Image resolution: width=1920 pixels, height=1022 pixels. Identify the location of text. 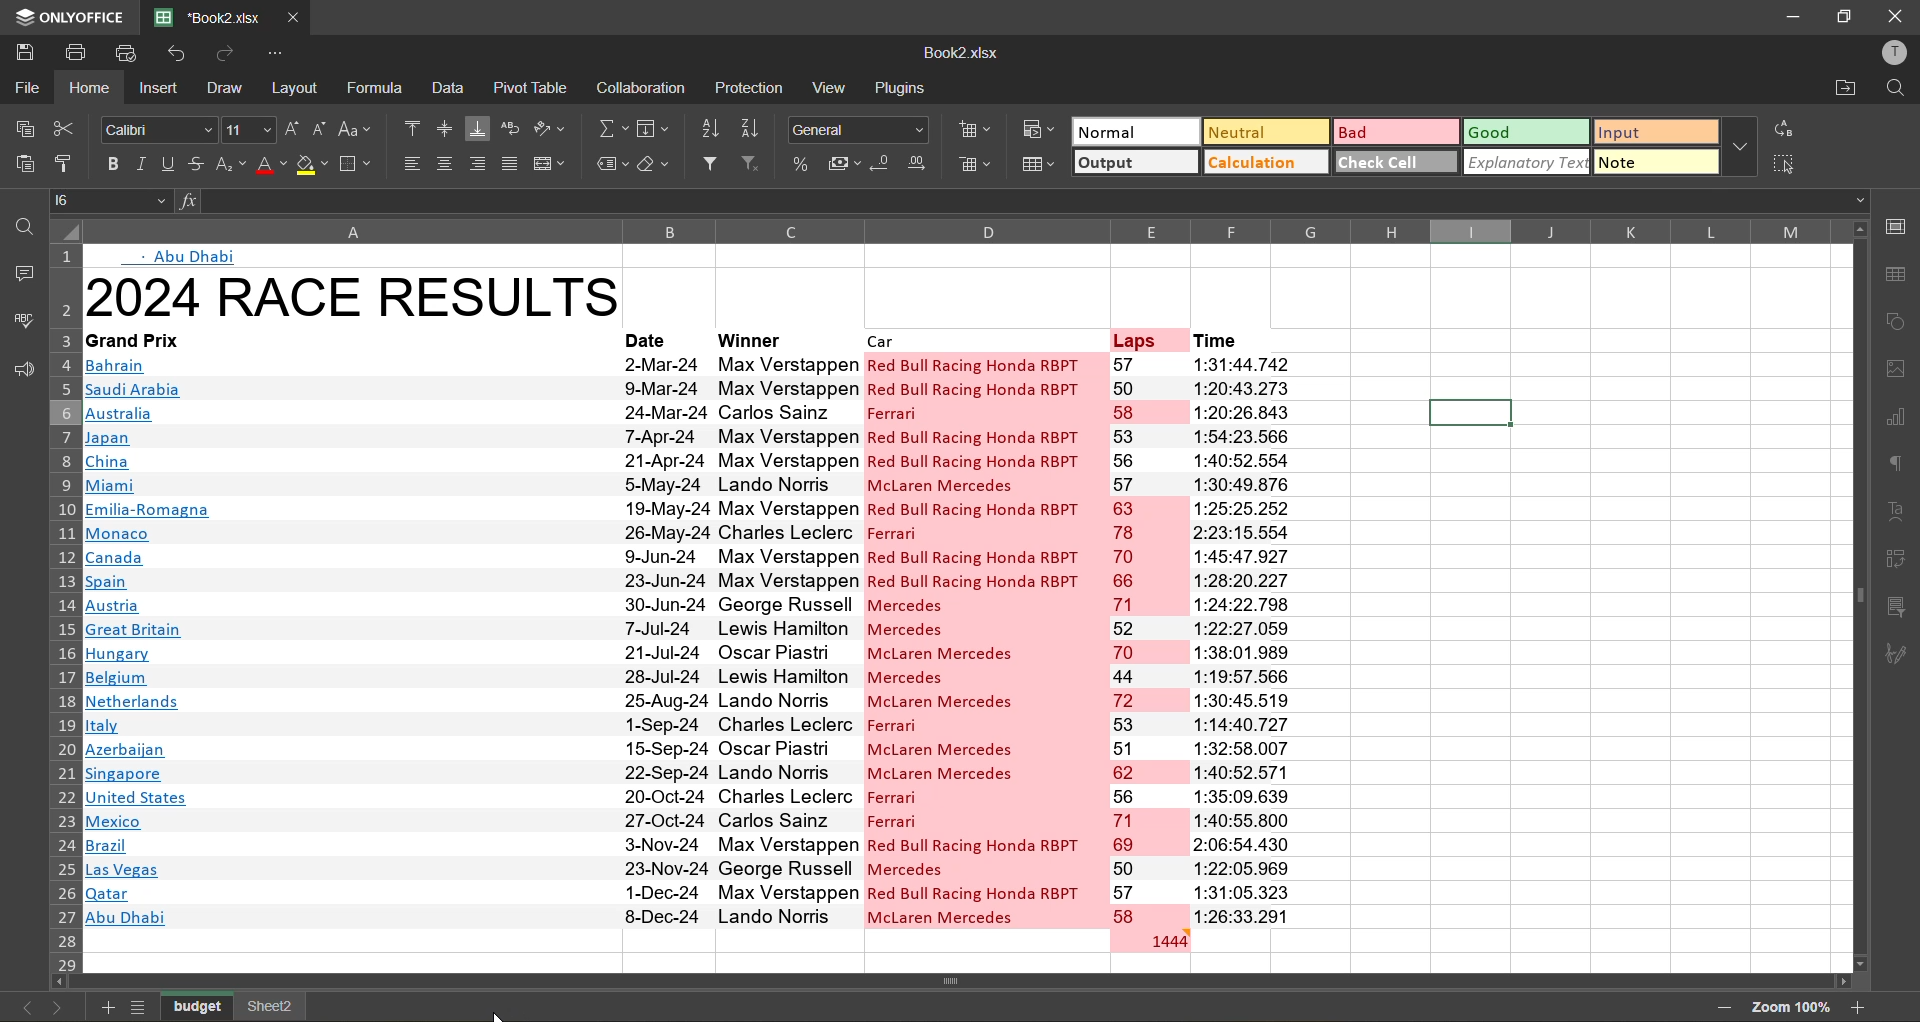
(183, 255).